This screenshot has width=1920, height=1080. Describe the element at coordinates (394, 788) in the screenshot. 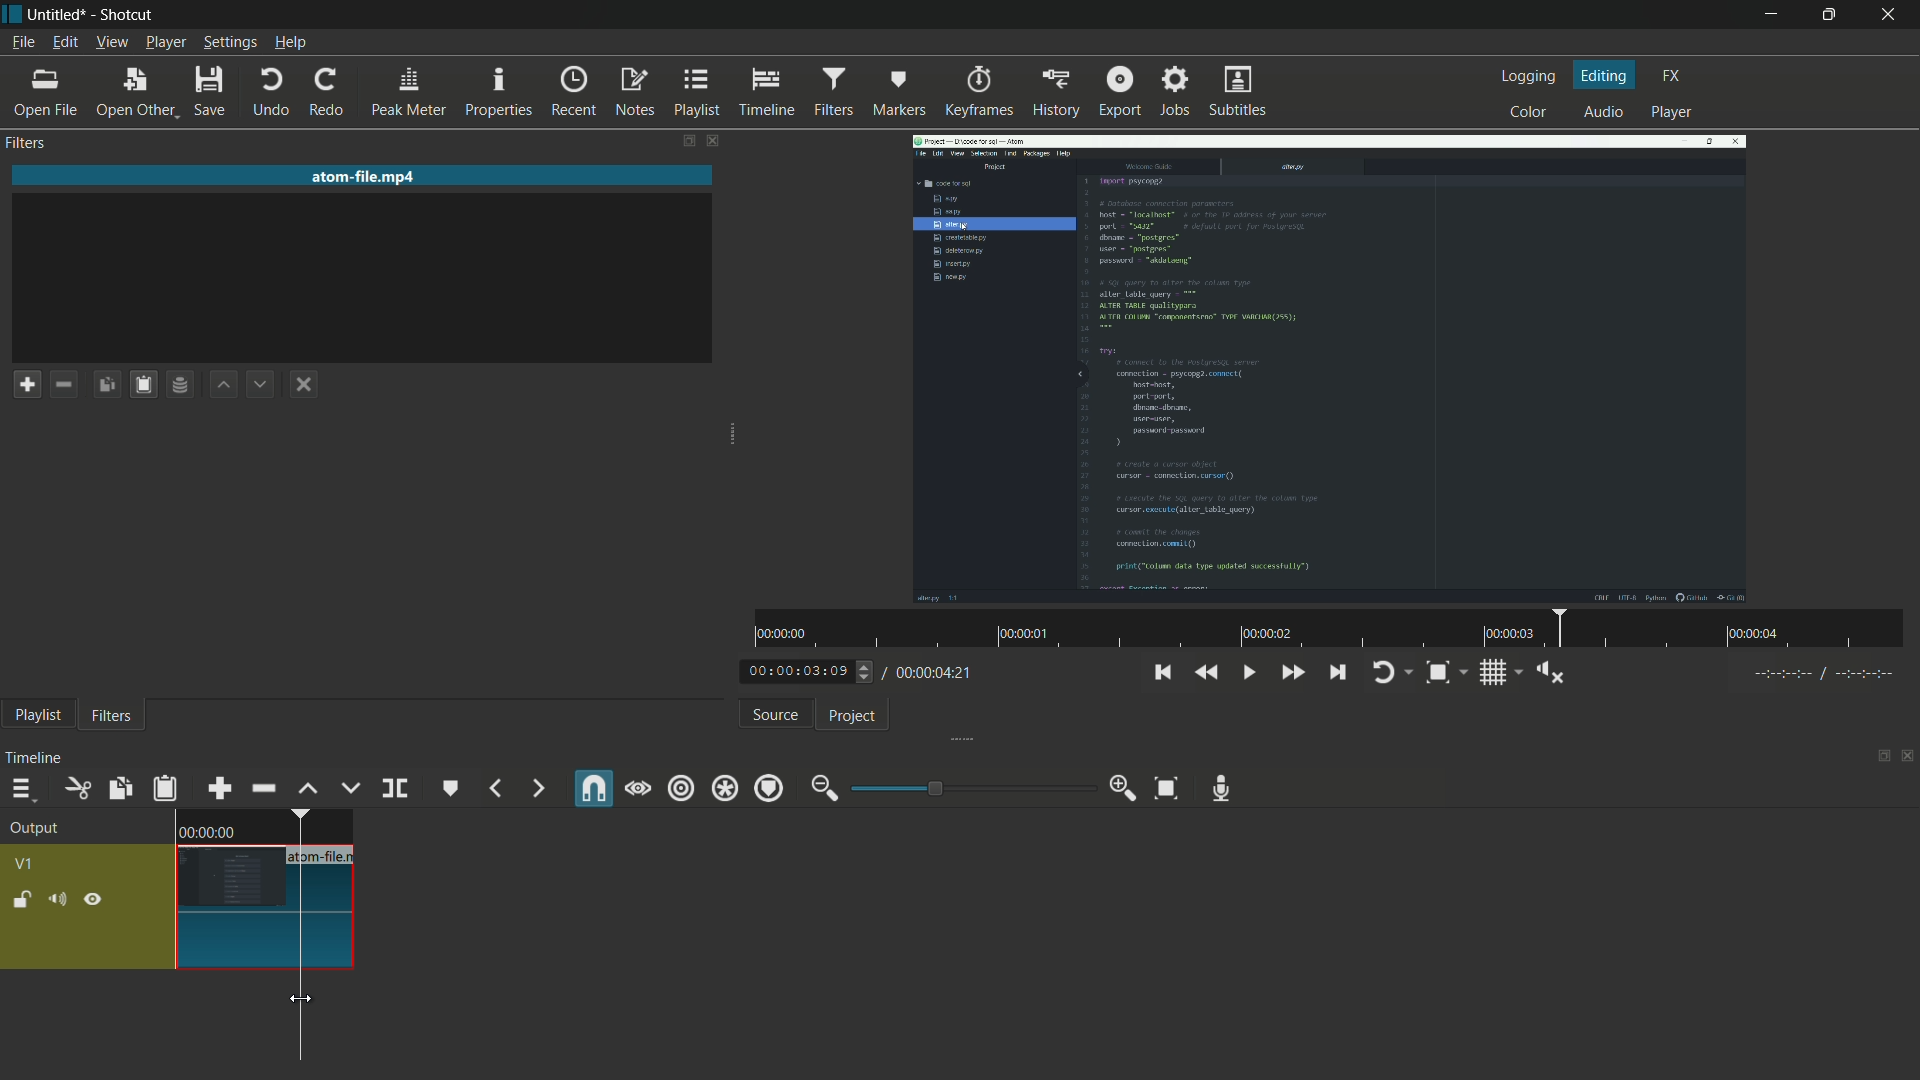

I see `split at playhead` at that location.